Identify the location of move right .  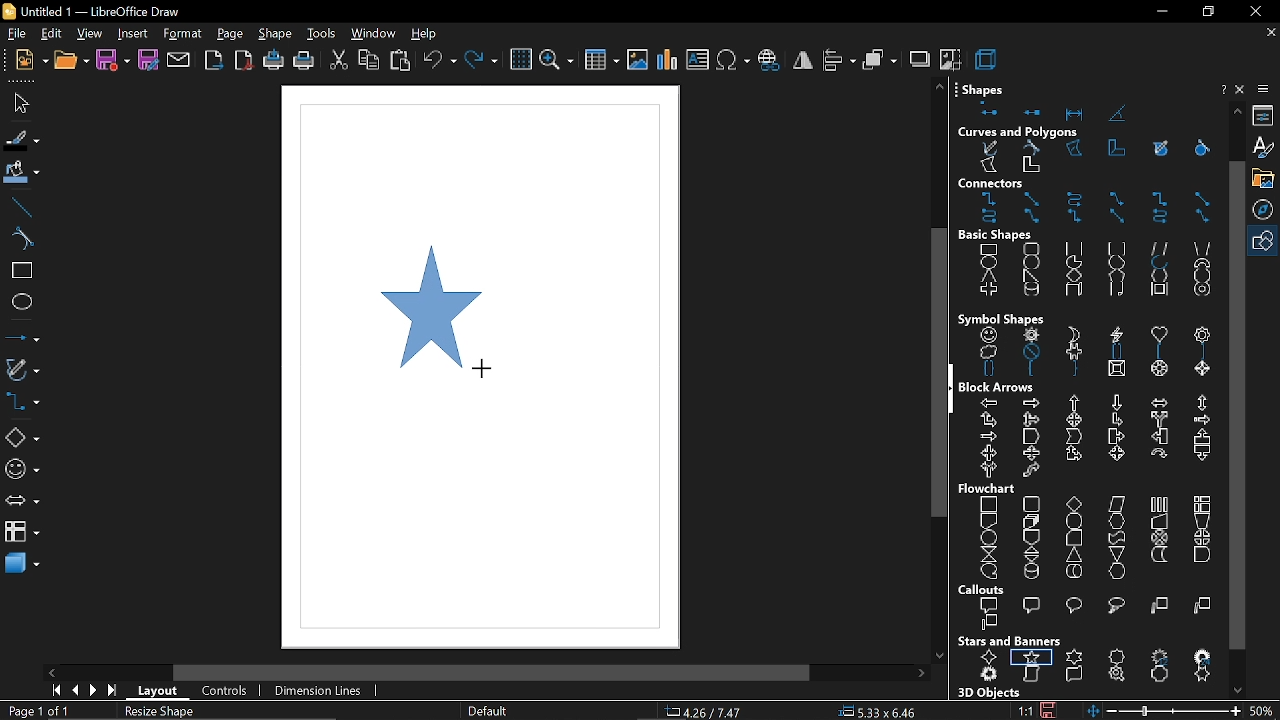
(925, 673).